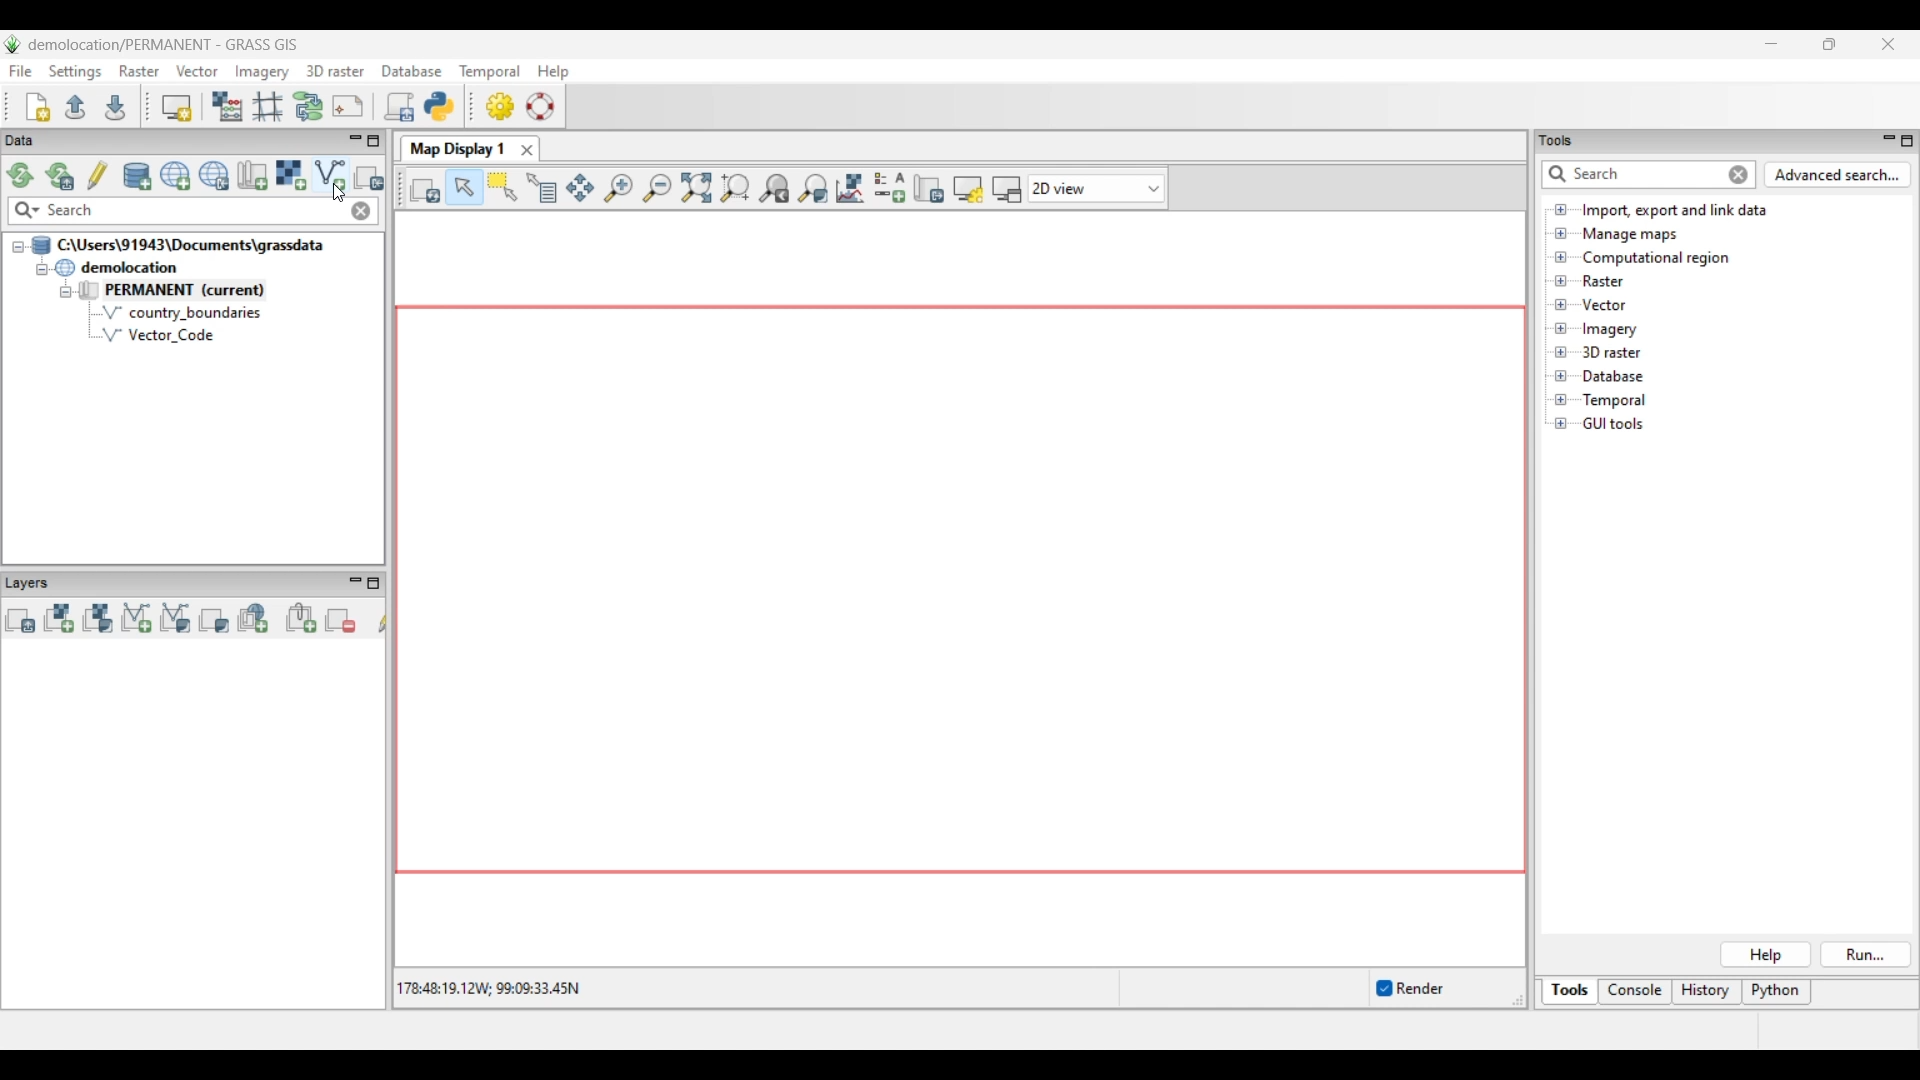  I want to click on Help, so click(1765, 955).